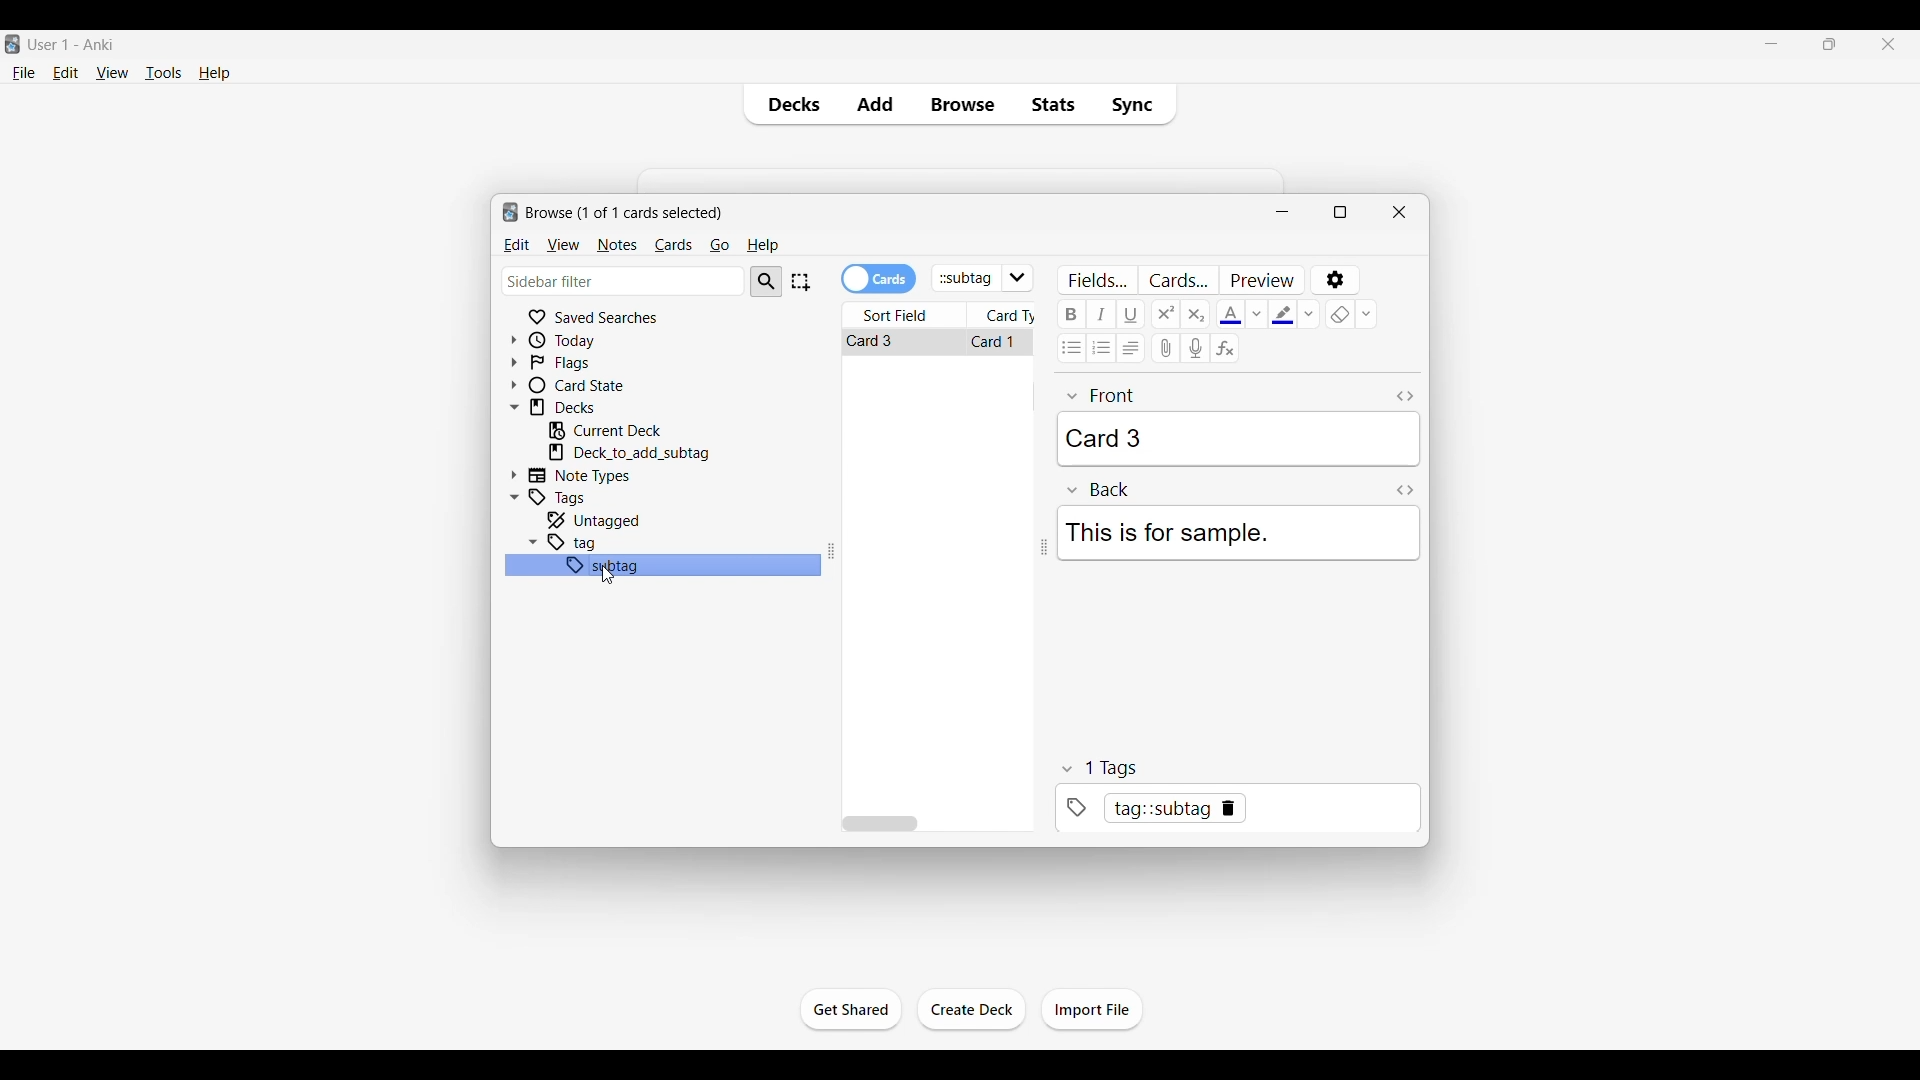  I want to click on Sort field column, so click(904, 315).